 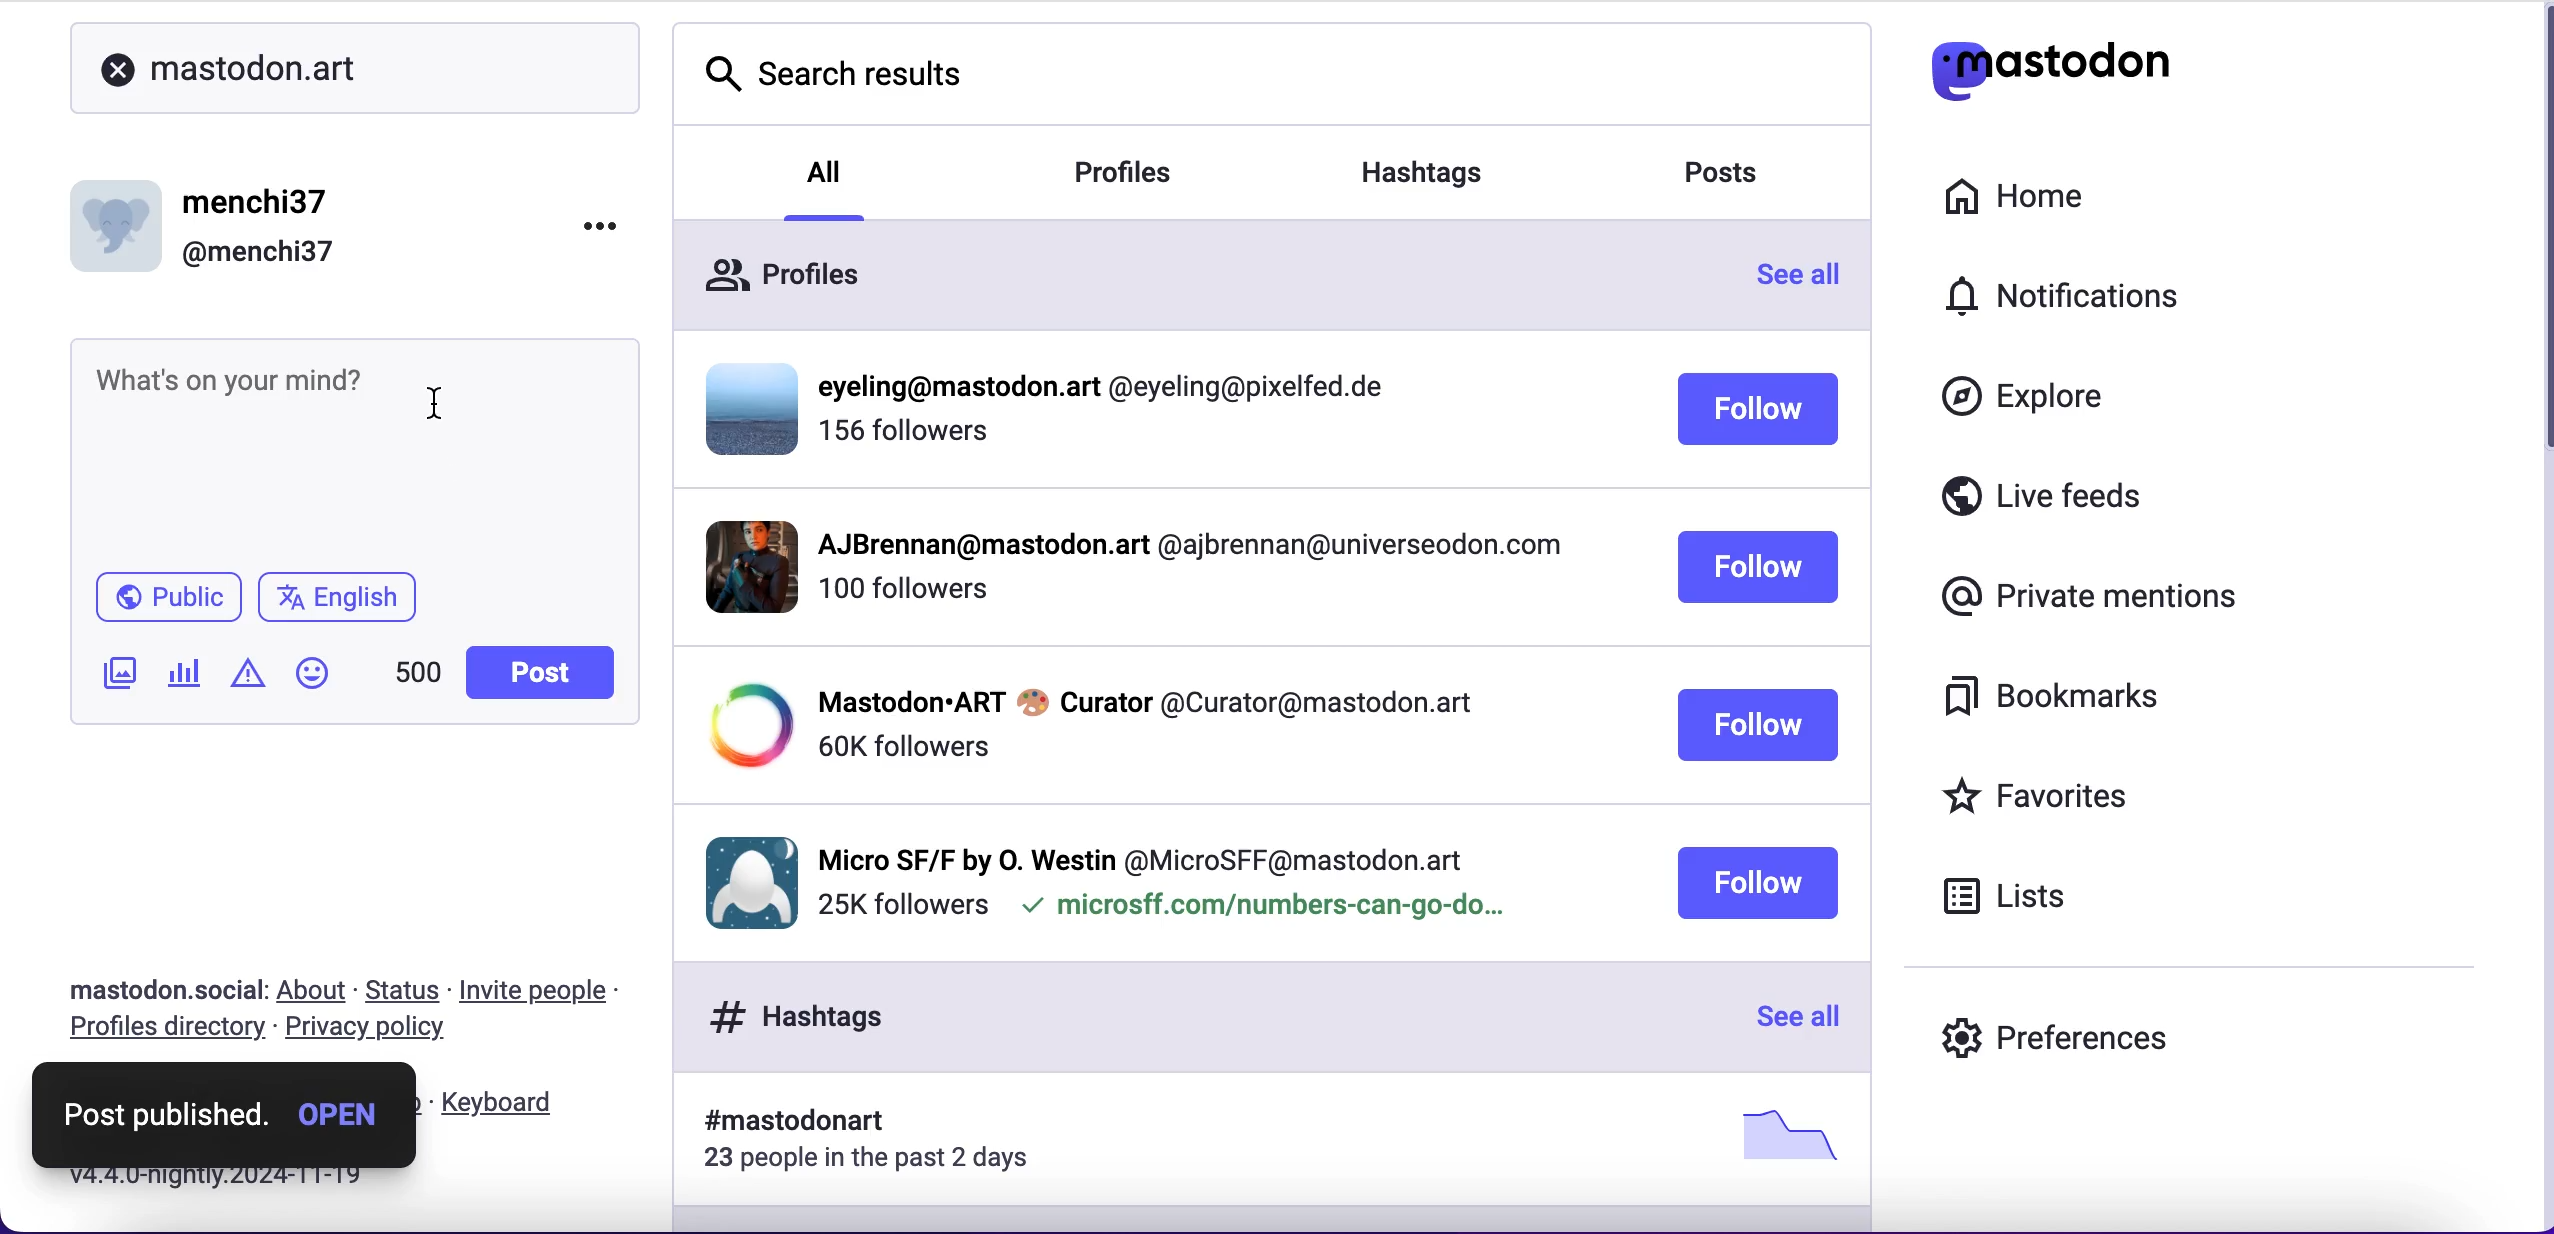 What do you see at coordinates (1154, 175) in the screenshot?
I see `profiles` at bounding box center [1154, 175].